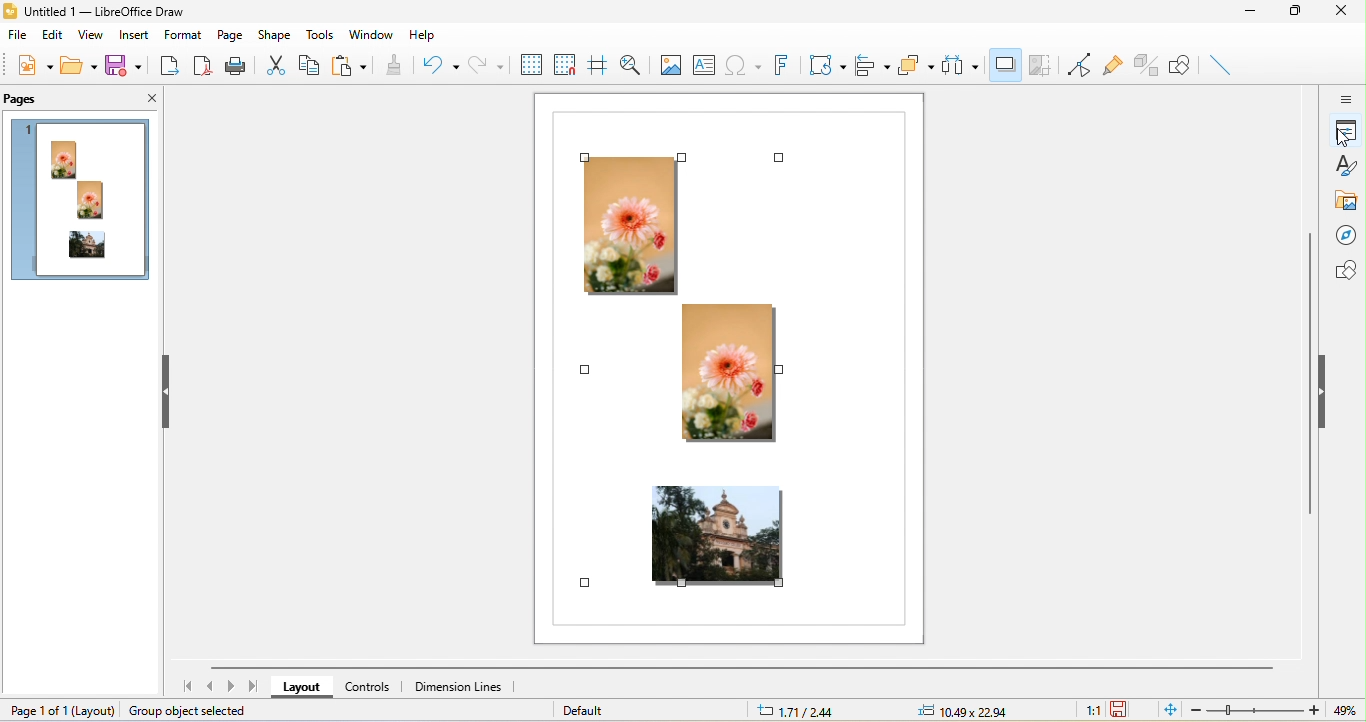  Describe the element at coordinates (351, 66) in the screenshot. I see `paste` at that location.